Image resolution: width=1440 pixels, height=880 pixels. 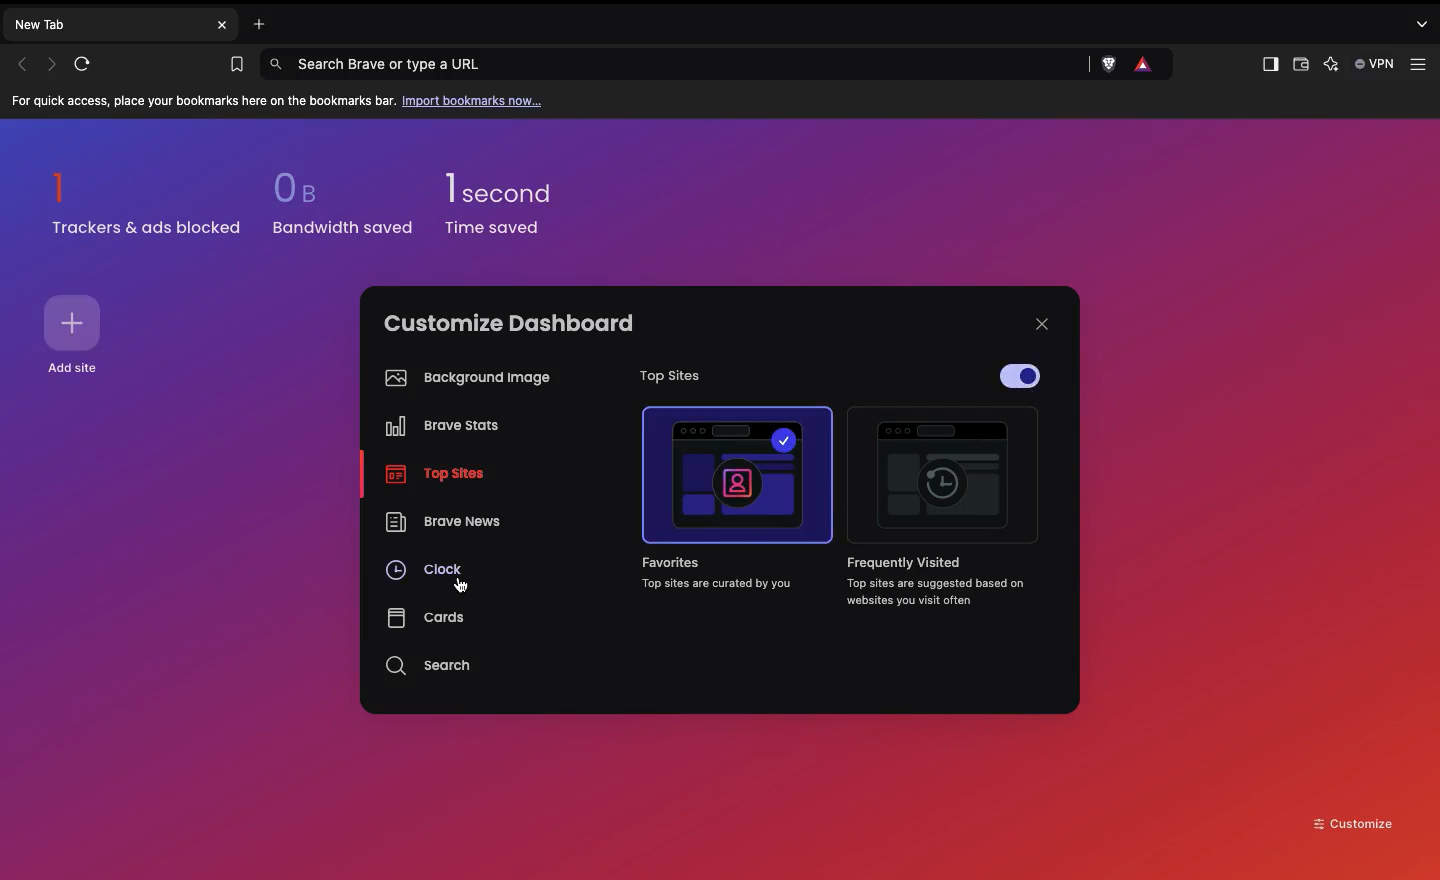 I want to click on Top sites, so click(x=663, y=377).